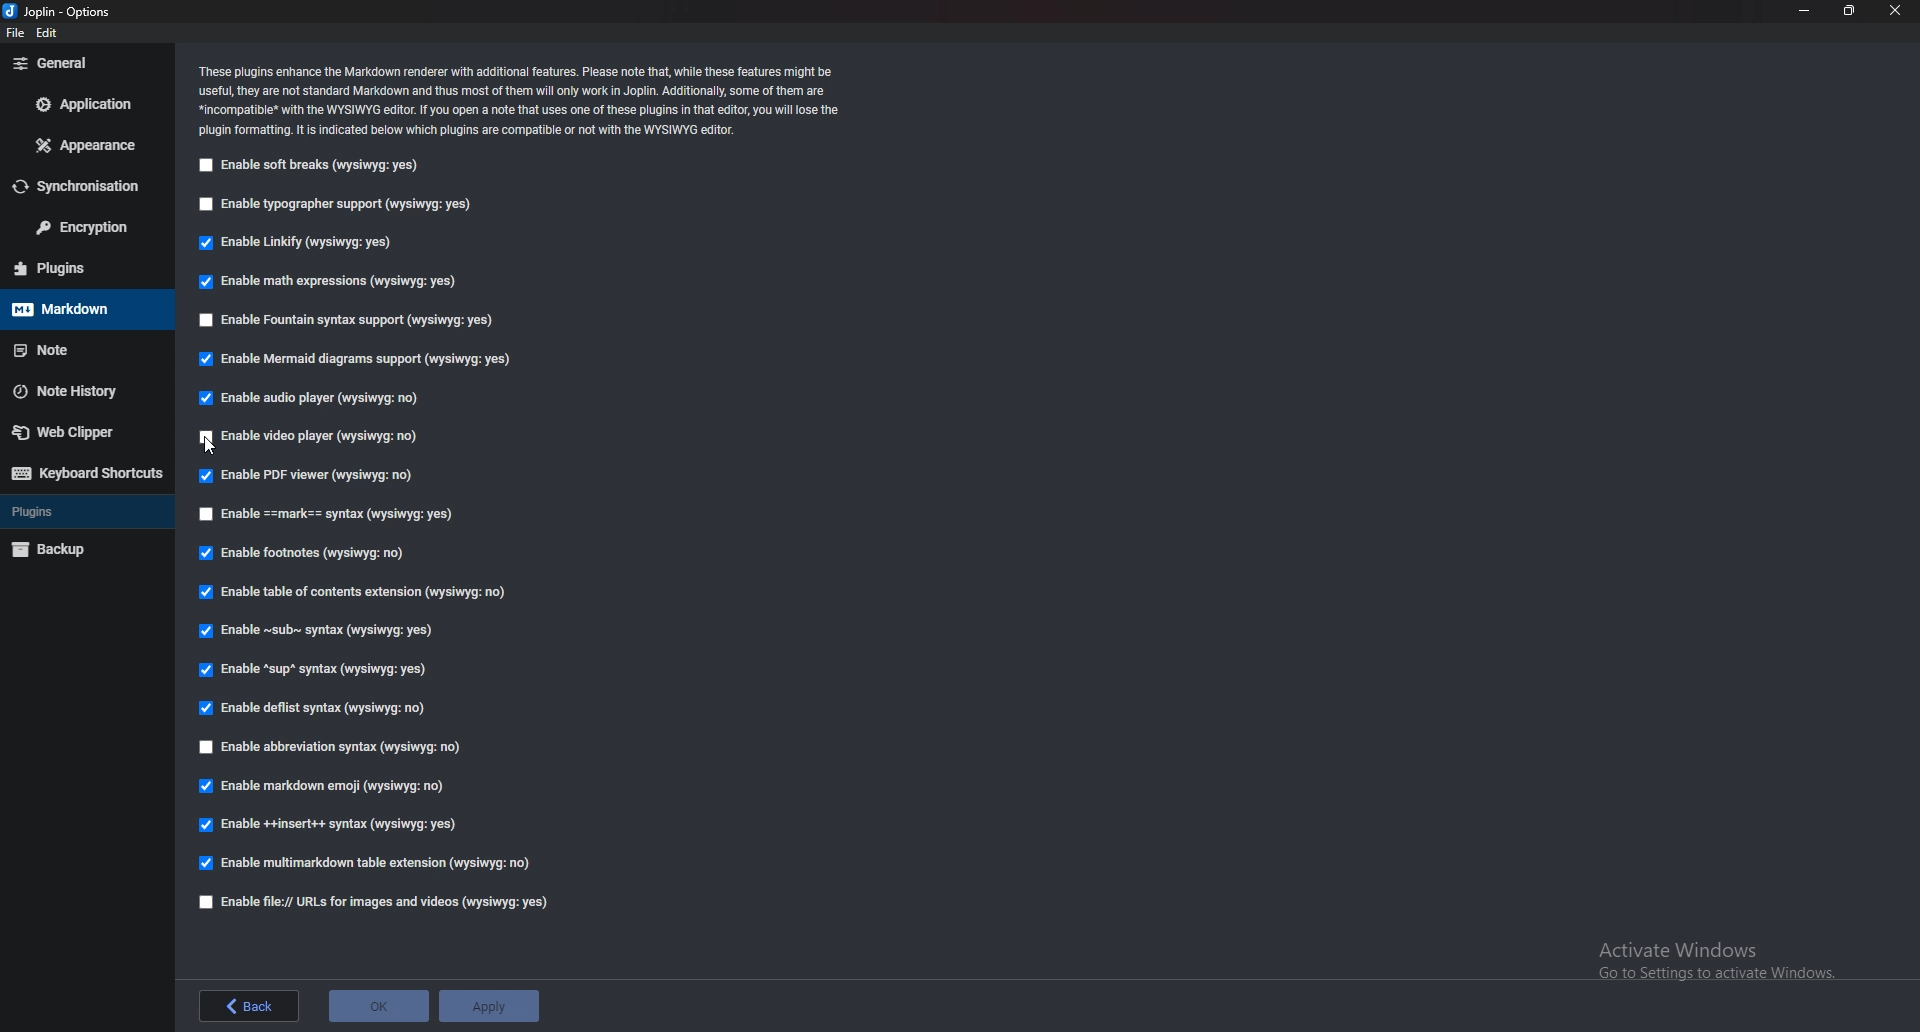 The image size is (1920, 1032). I want to click on enable audio player, so click(316, 397).